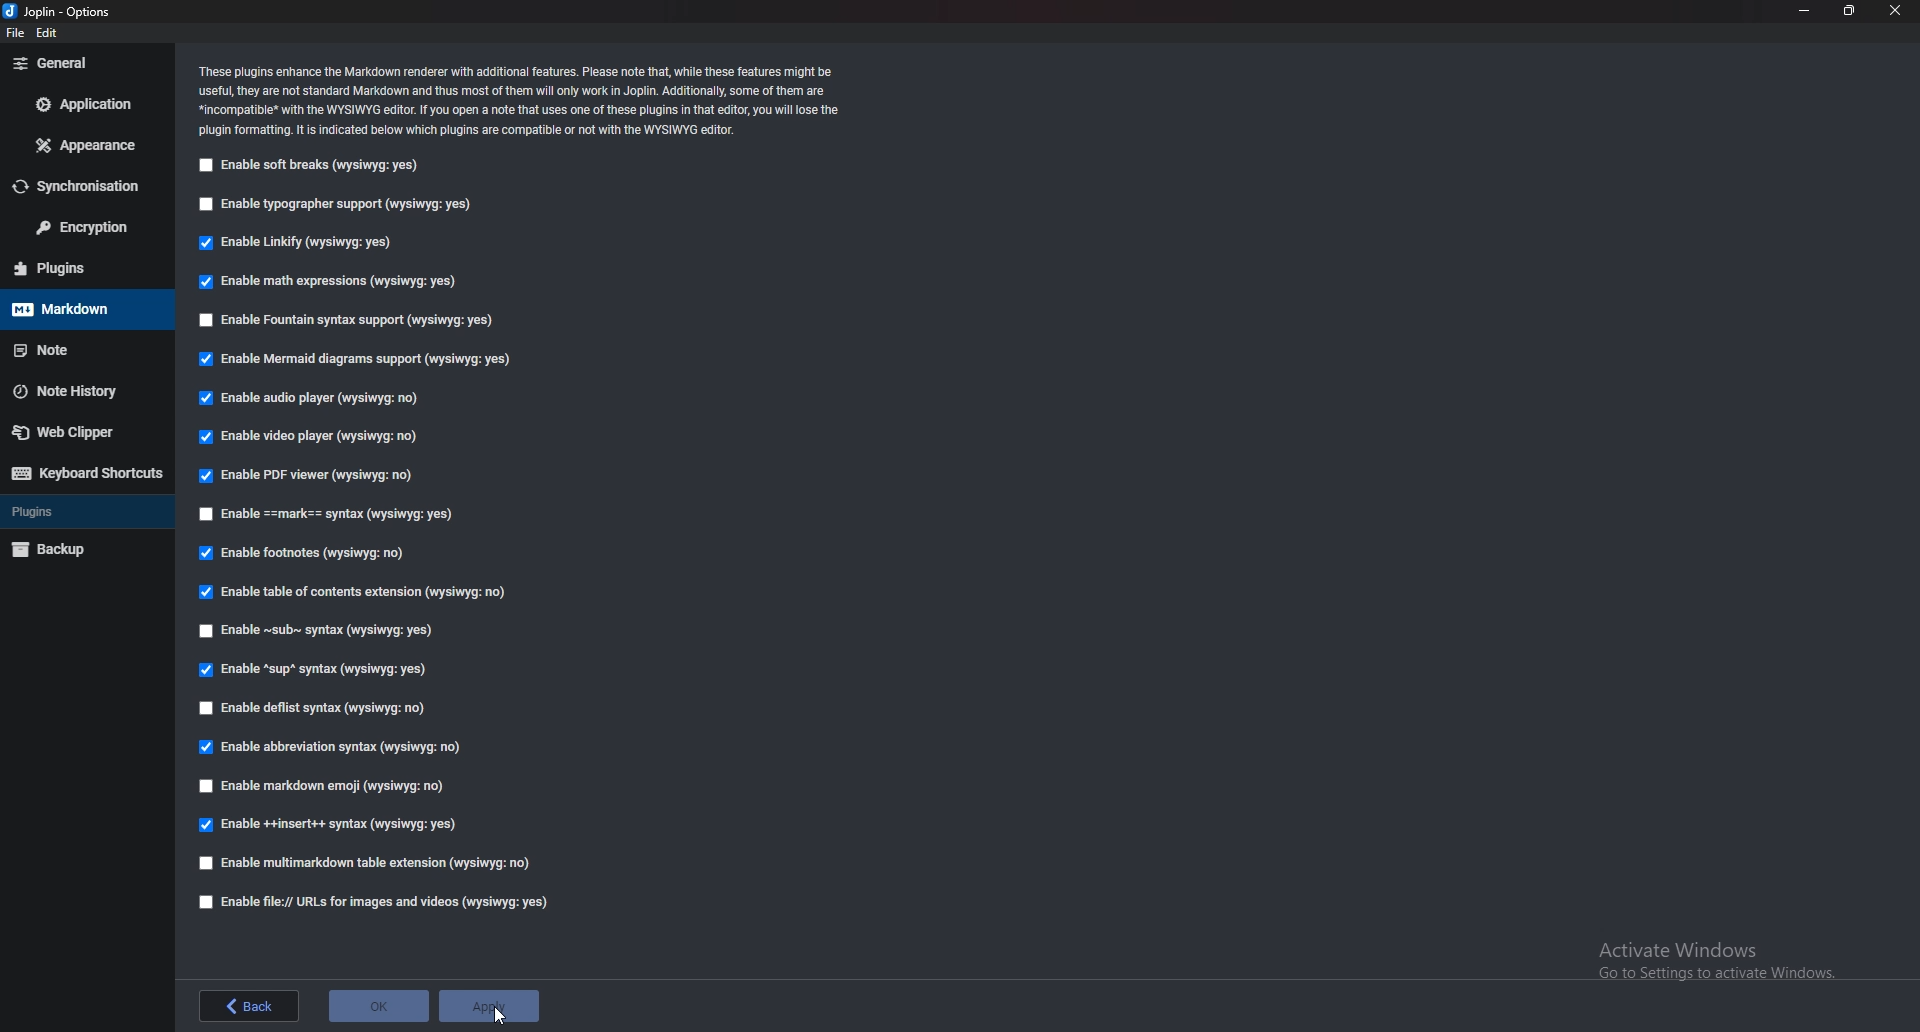 Image resolution: width=1920 pixels, height=1032 pixels. I want to click on ok, so click(380, 1004).